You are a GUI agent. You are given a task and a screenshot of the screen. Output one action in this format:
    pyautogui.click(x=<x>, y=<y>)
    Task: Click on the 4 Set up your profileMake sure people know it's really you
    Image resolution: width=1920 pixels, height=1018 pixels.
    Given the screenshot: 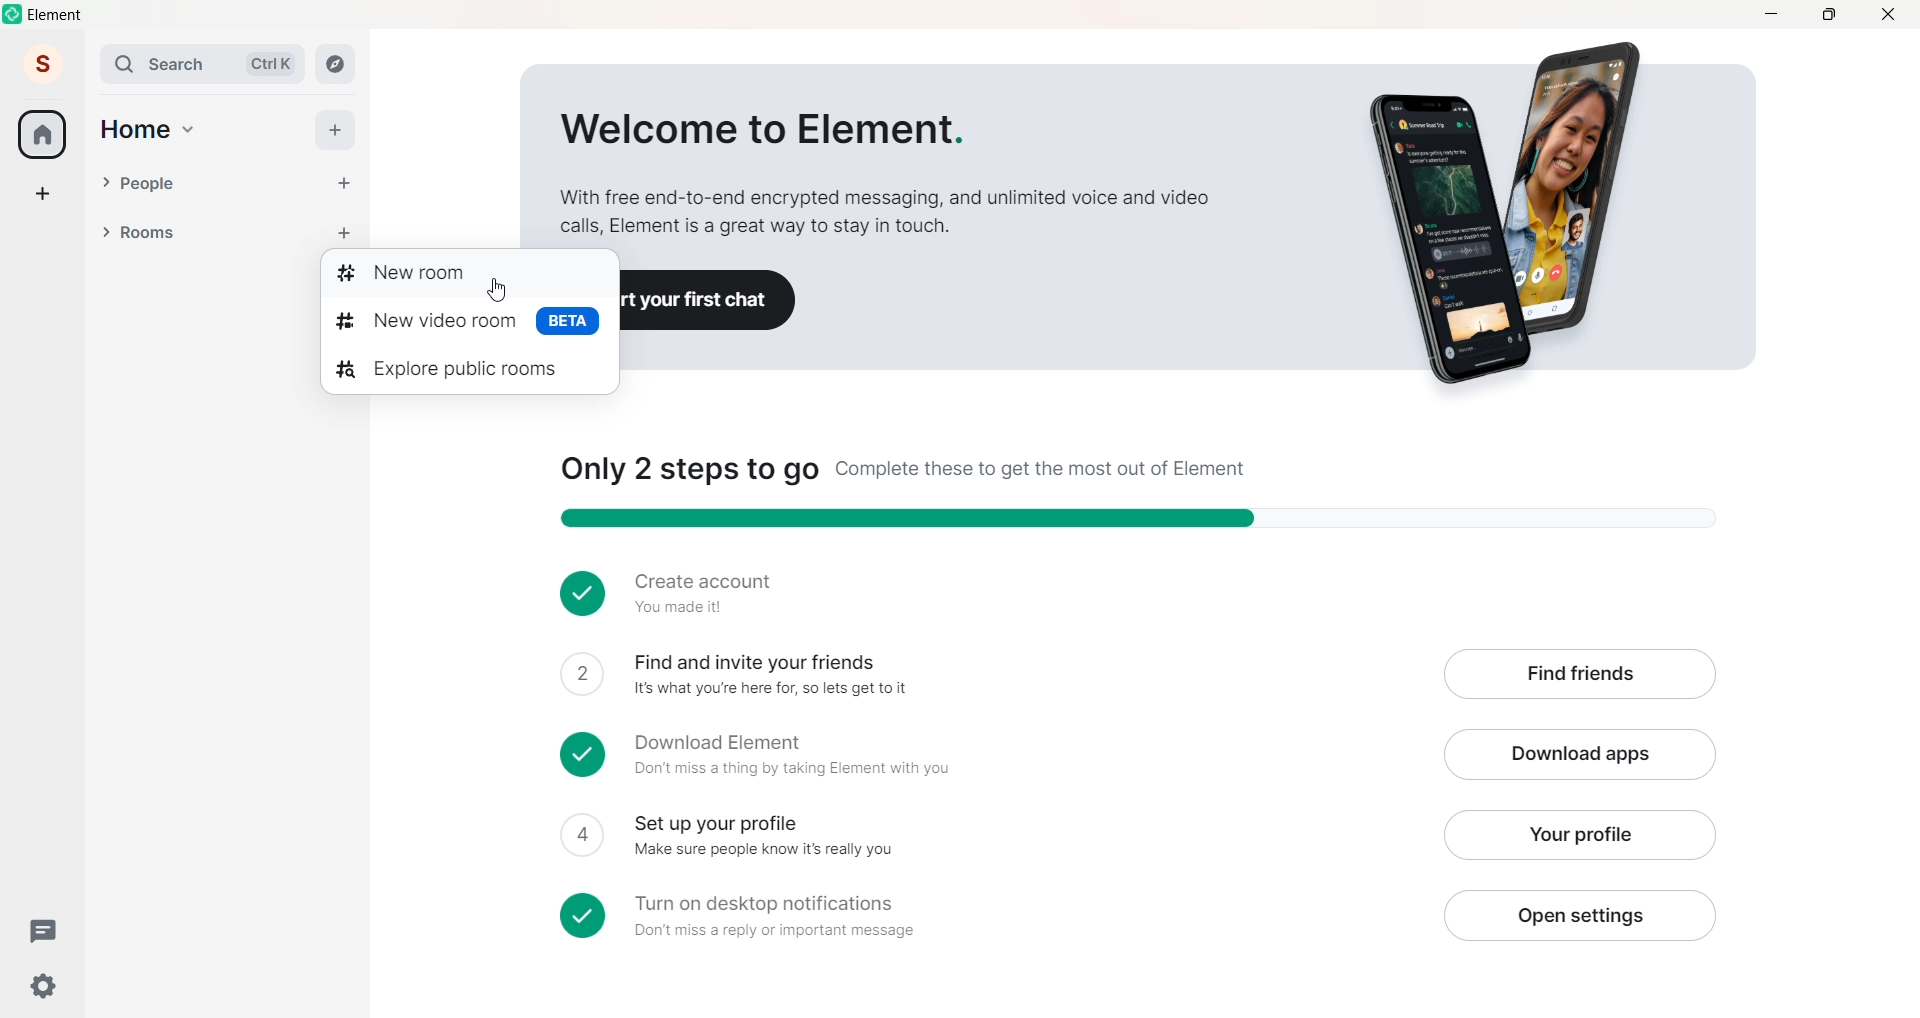 What is the action you would take?
    pyautogui.click(x=986, y=836)
    